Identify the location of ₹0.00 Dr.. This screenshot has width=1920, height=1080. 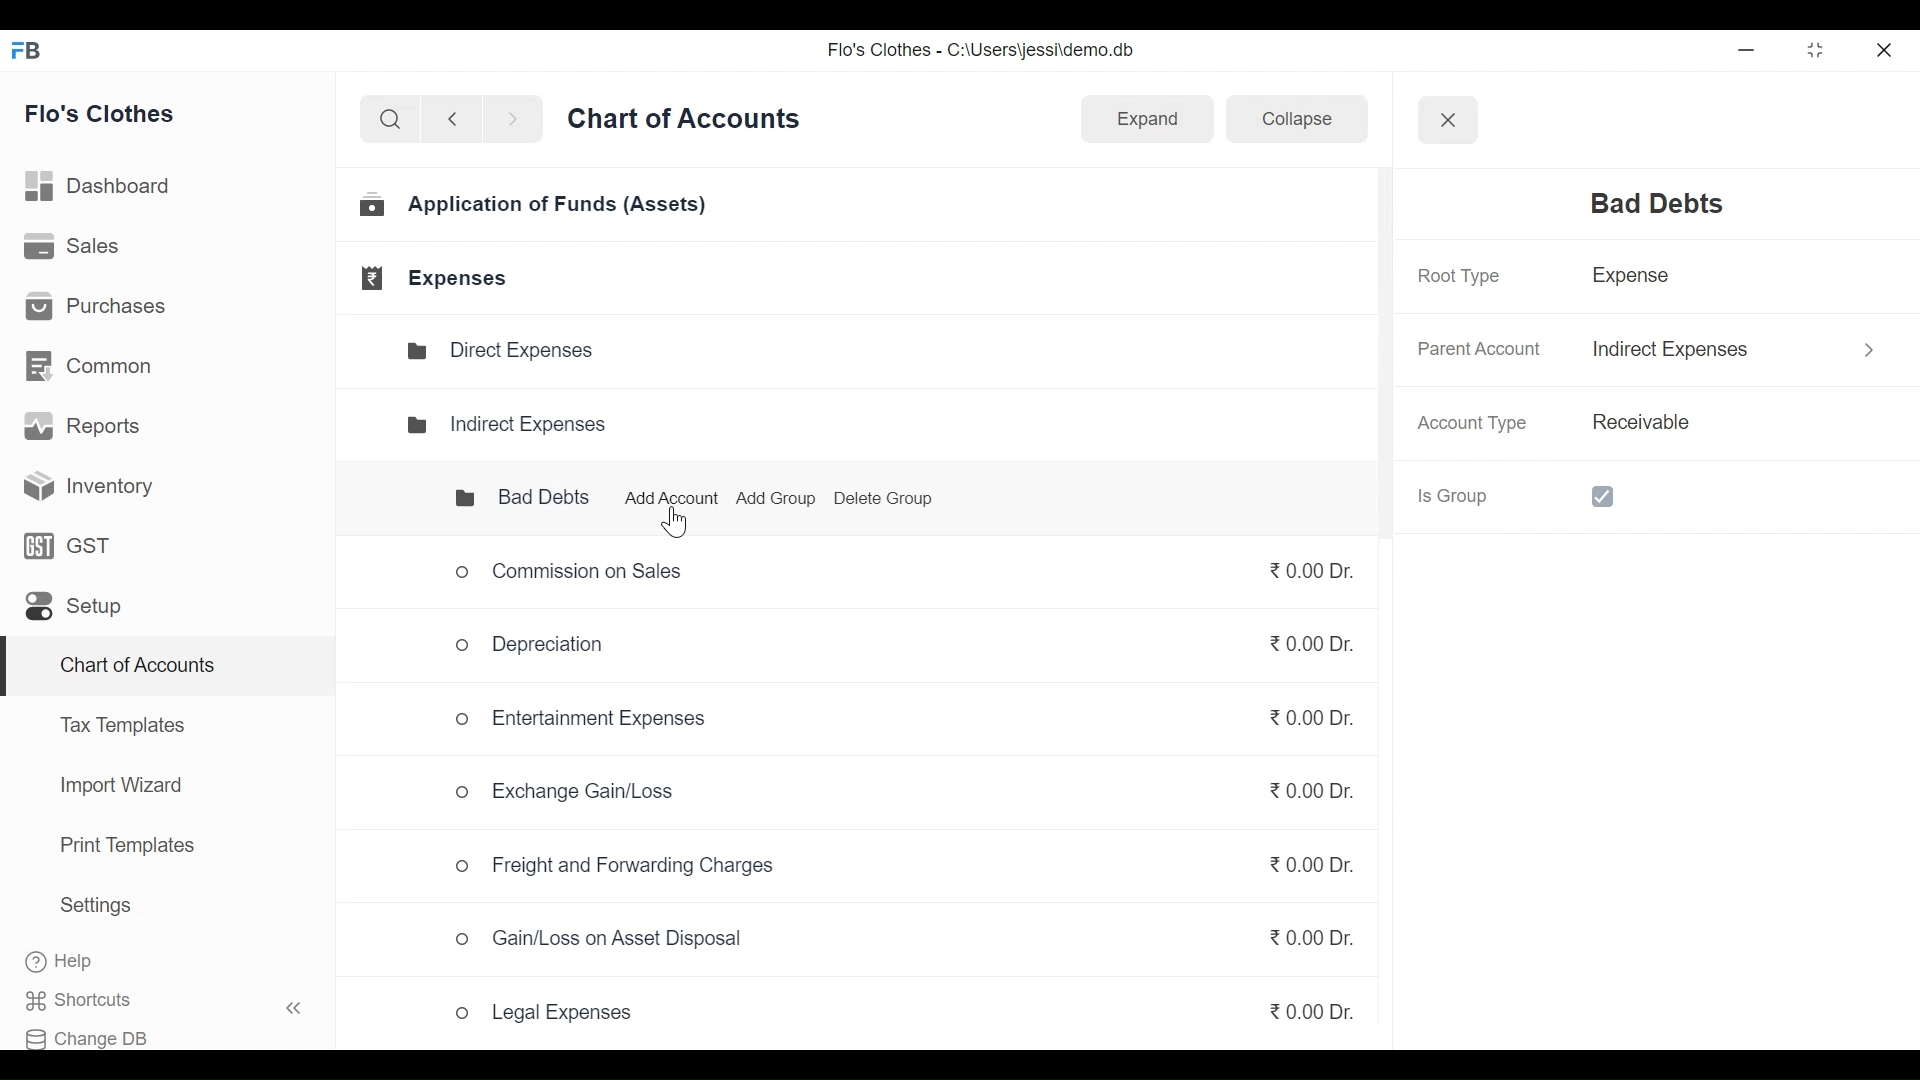
(1306, 646).